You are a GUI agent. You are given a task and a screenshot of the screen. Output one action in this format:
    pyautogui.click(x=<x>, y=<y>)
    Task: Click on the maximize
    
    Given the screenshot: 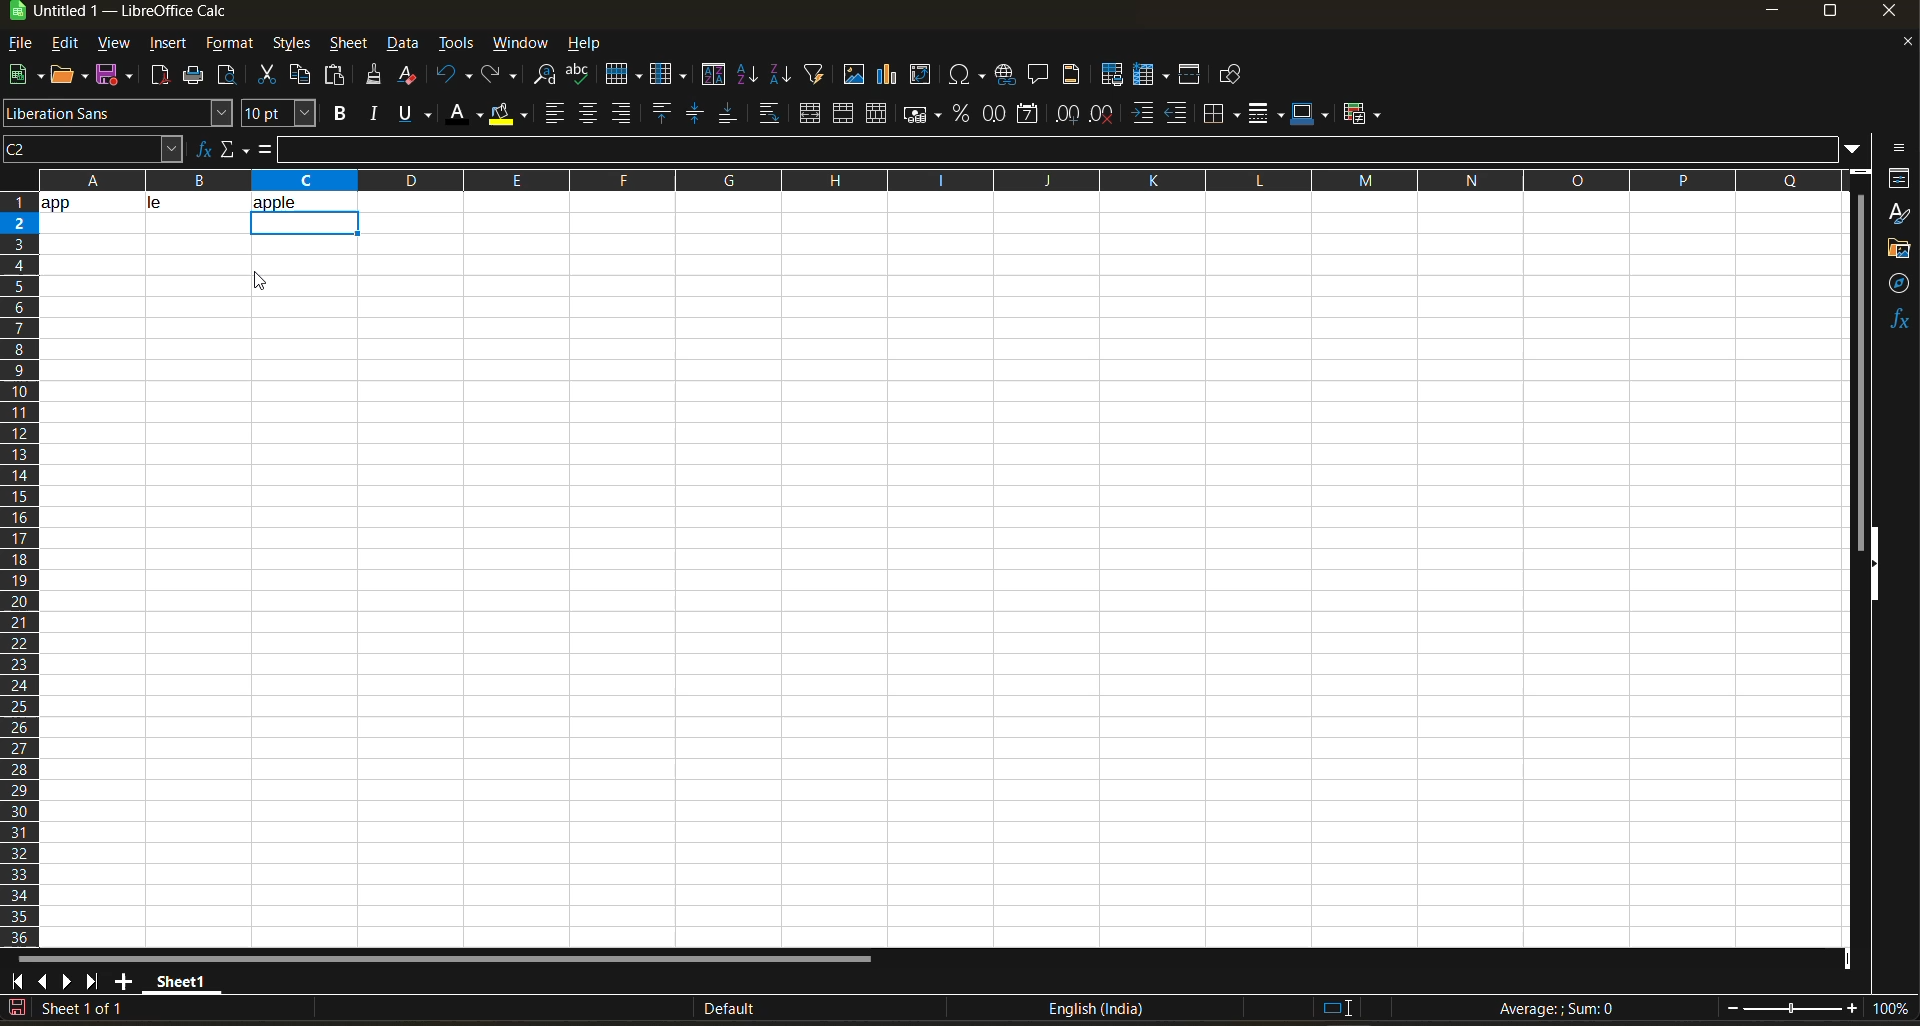 What is the action you would take?
    pyautogui.click(x=1829, y=15)
    